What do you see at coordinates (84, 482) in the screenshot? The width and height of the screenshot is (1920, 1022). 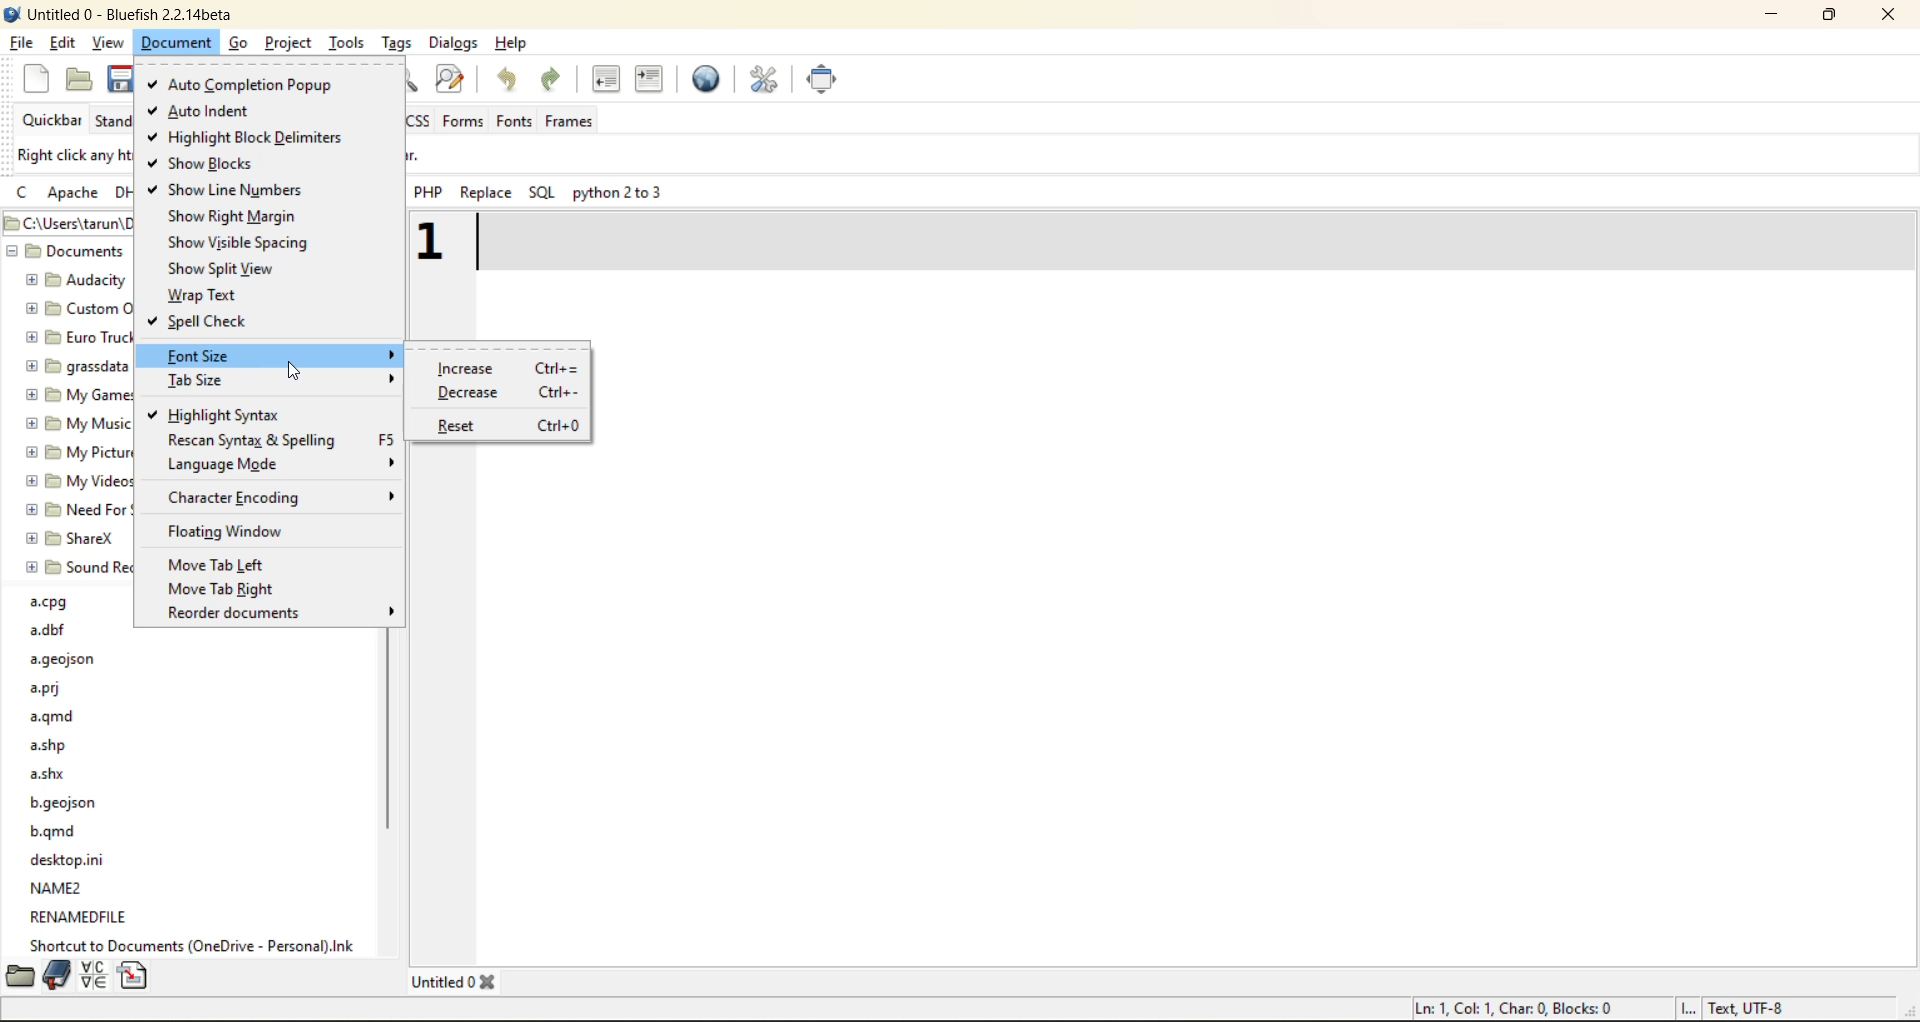 I see `my videos` at bounding box center [84, 482].